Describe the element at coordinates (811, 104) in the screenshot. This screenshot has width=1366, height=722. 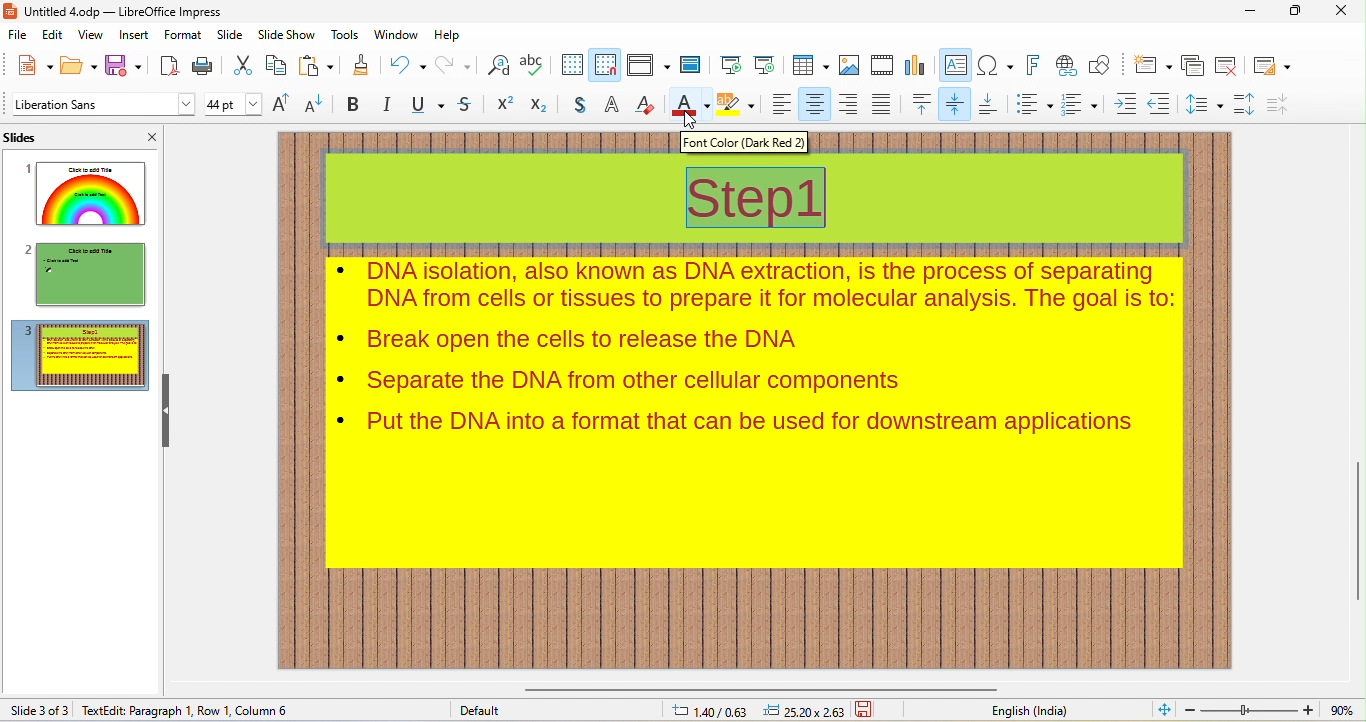
I see `align center` at that location.